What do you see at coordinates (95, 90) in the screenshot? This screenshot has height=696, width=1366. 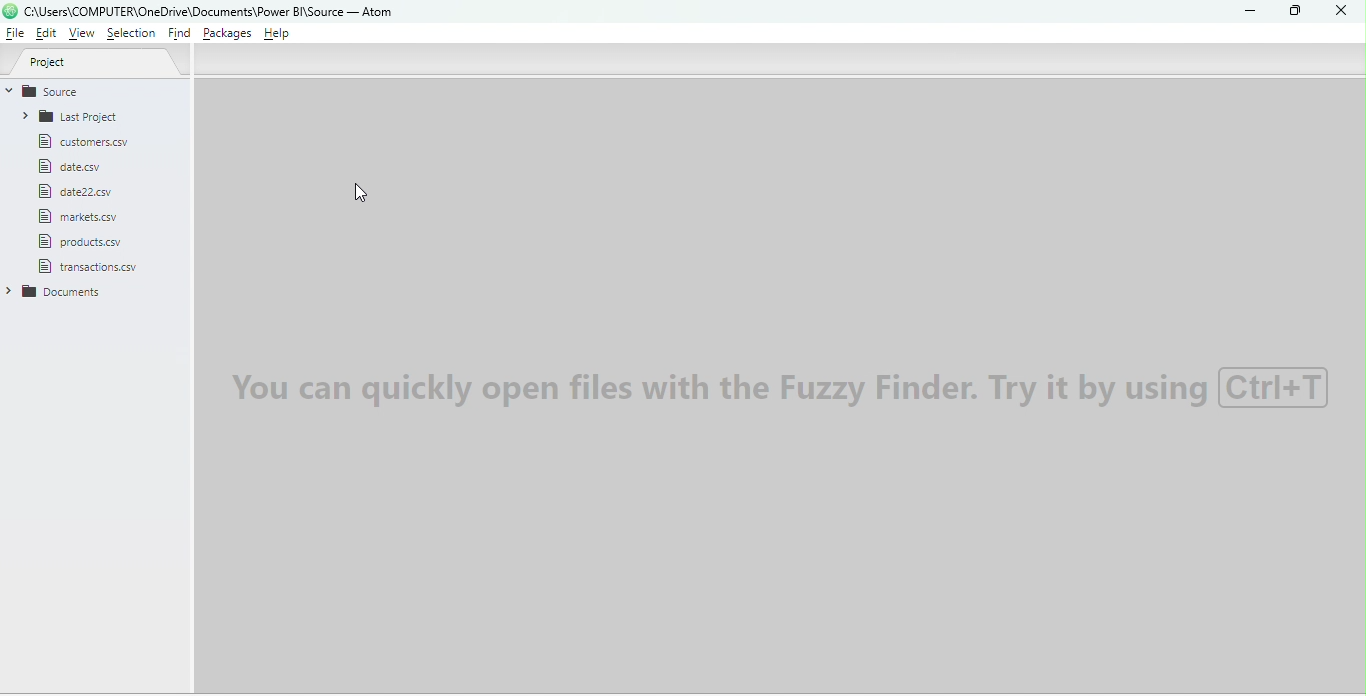 I see `Source` at bounding box center [95, 90].